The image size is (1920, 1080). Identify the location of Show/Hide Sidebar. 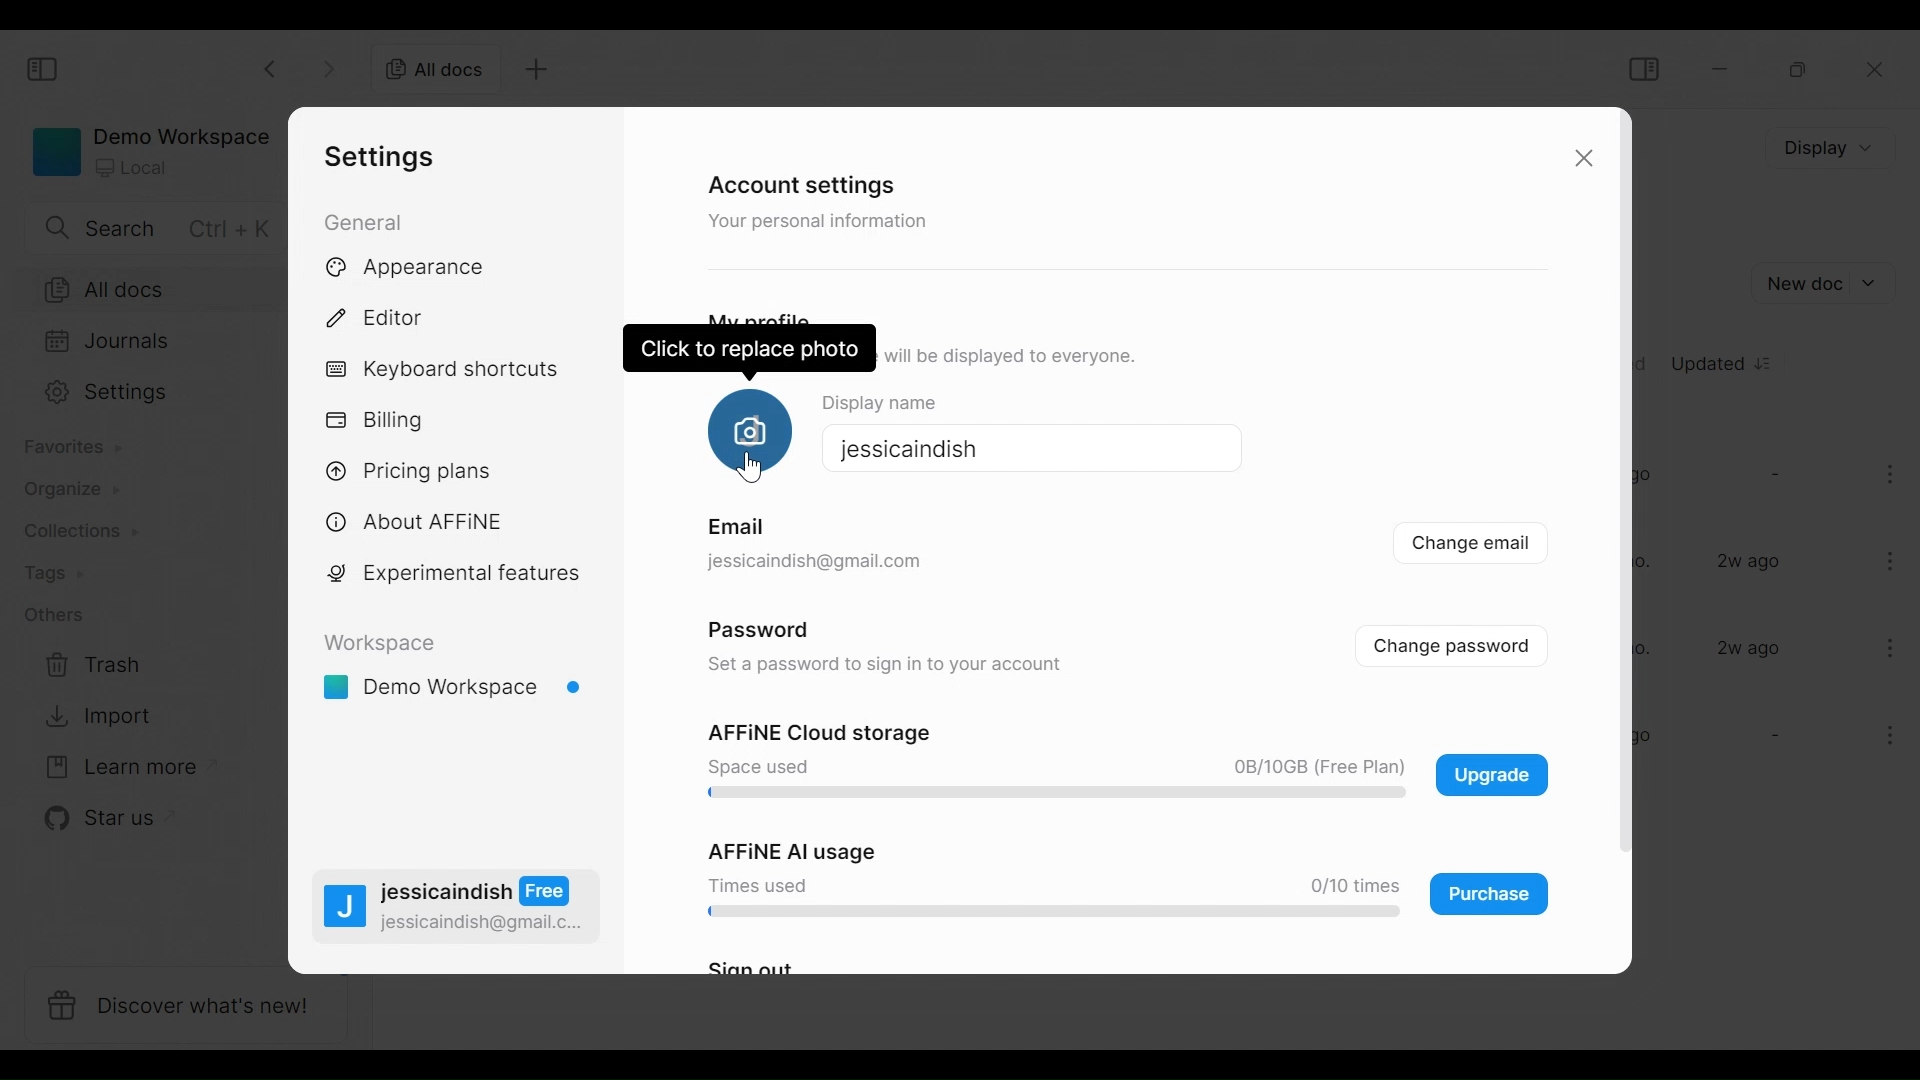
(46, 70).